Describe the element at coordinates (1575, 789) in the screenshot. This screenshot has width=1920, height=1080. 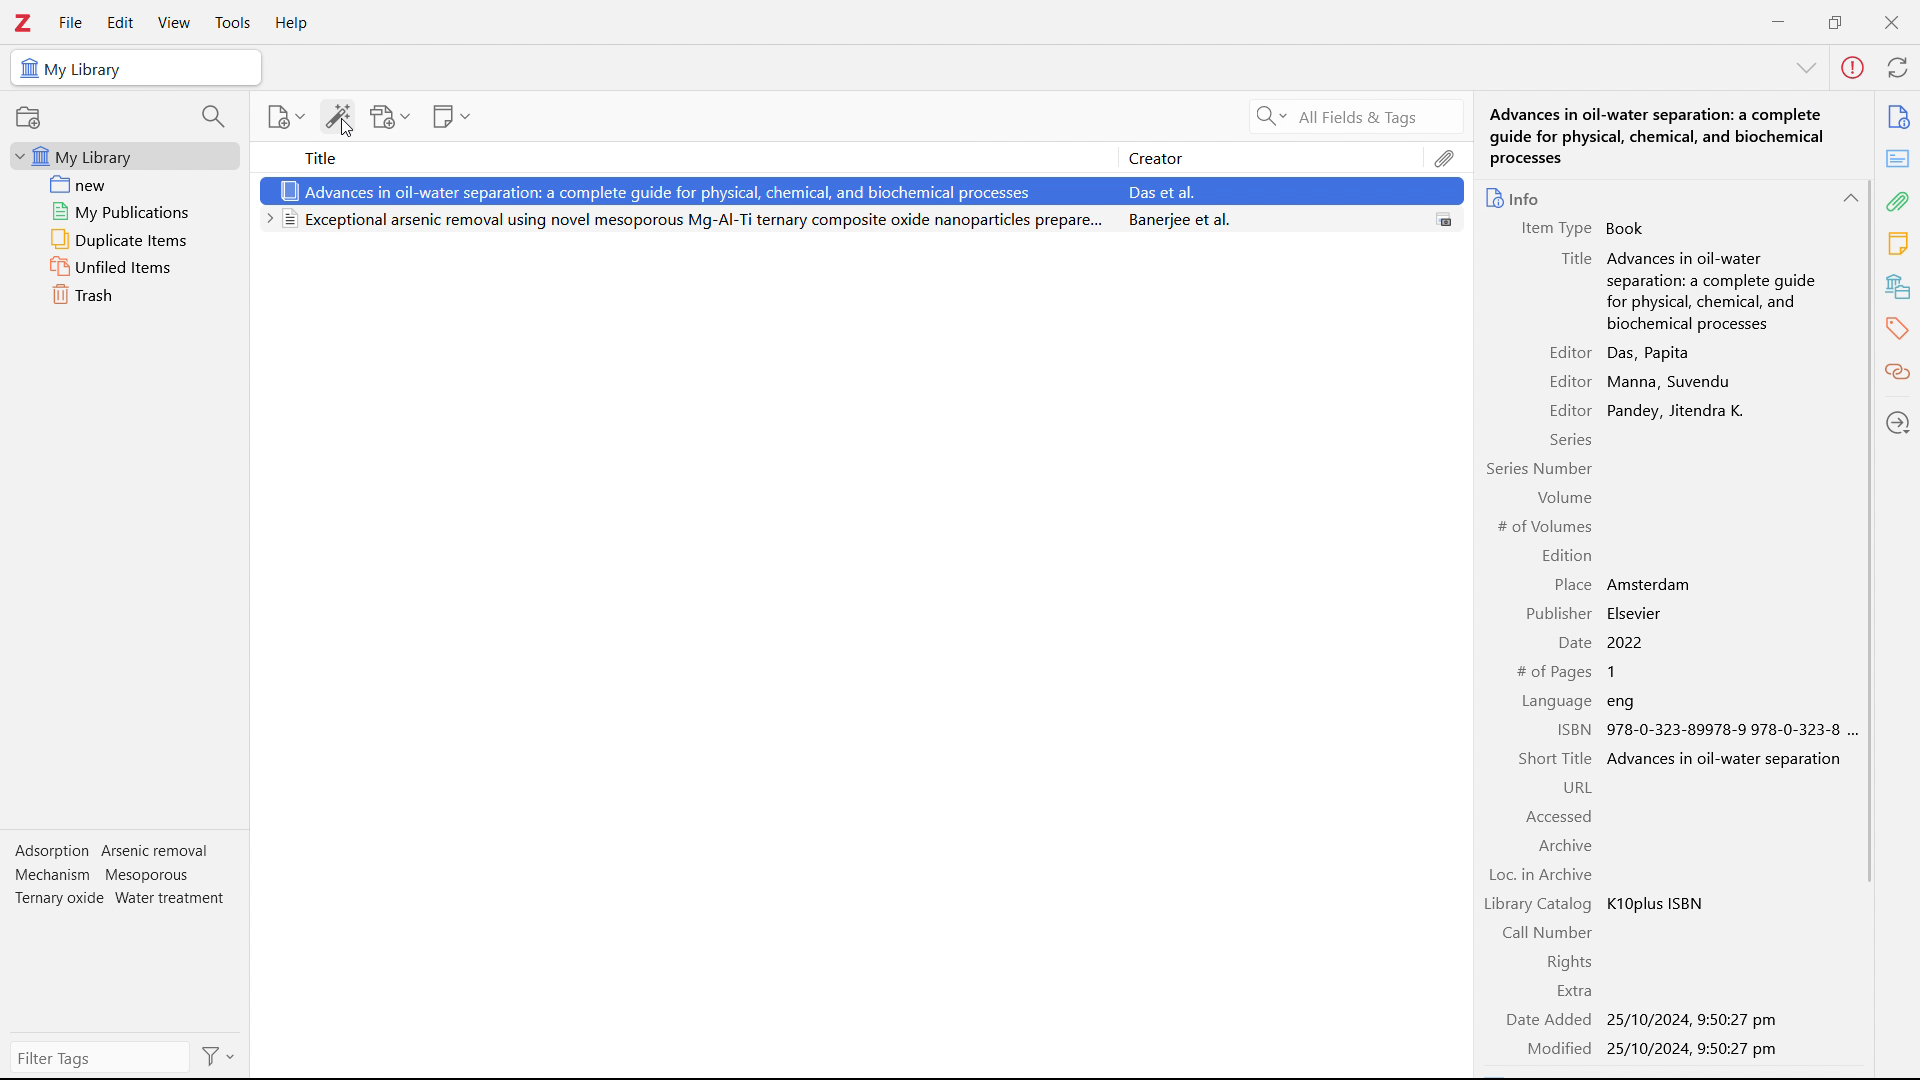
I see `URL` at that location.